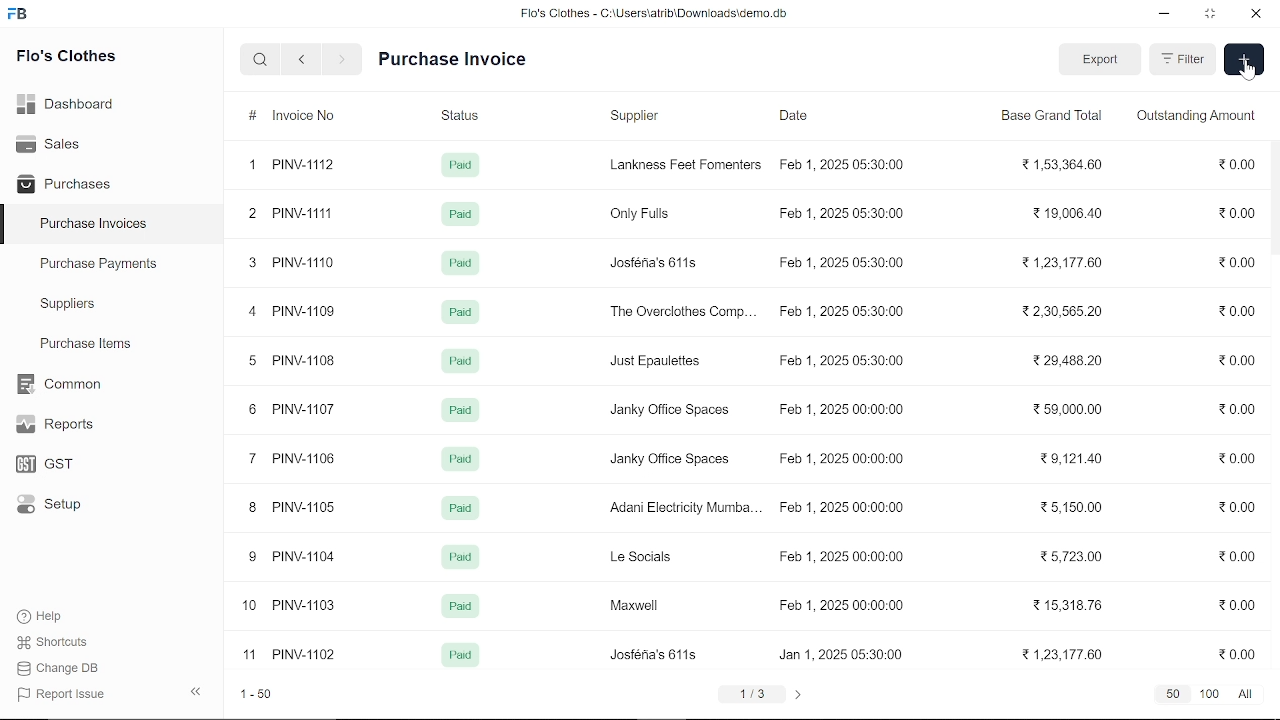 Image resolution: width=1280 pixels, height=720 pixels. I want to click on 6 PINV-1107 Paid Janky Office Spaces Feb 1. 2025 00:00:00 2 59.000.00 0.00, so click(759, 409).